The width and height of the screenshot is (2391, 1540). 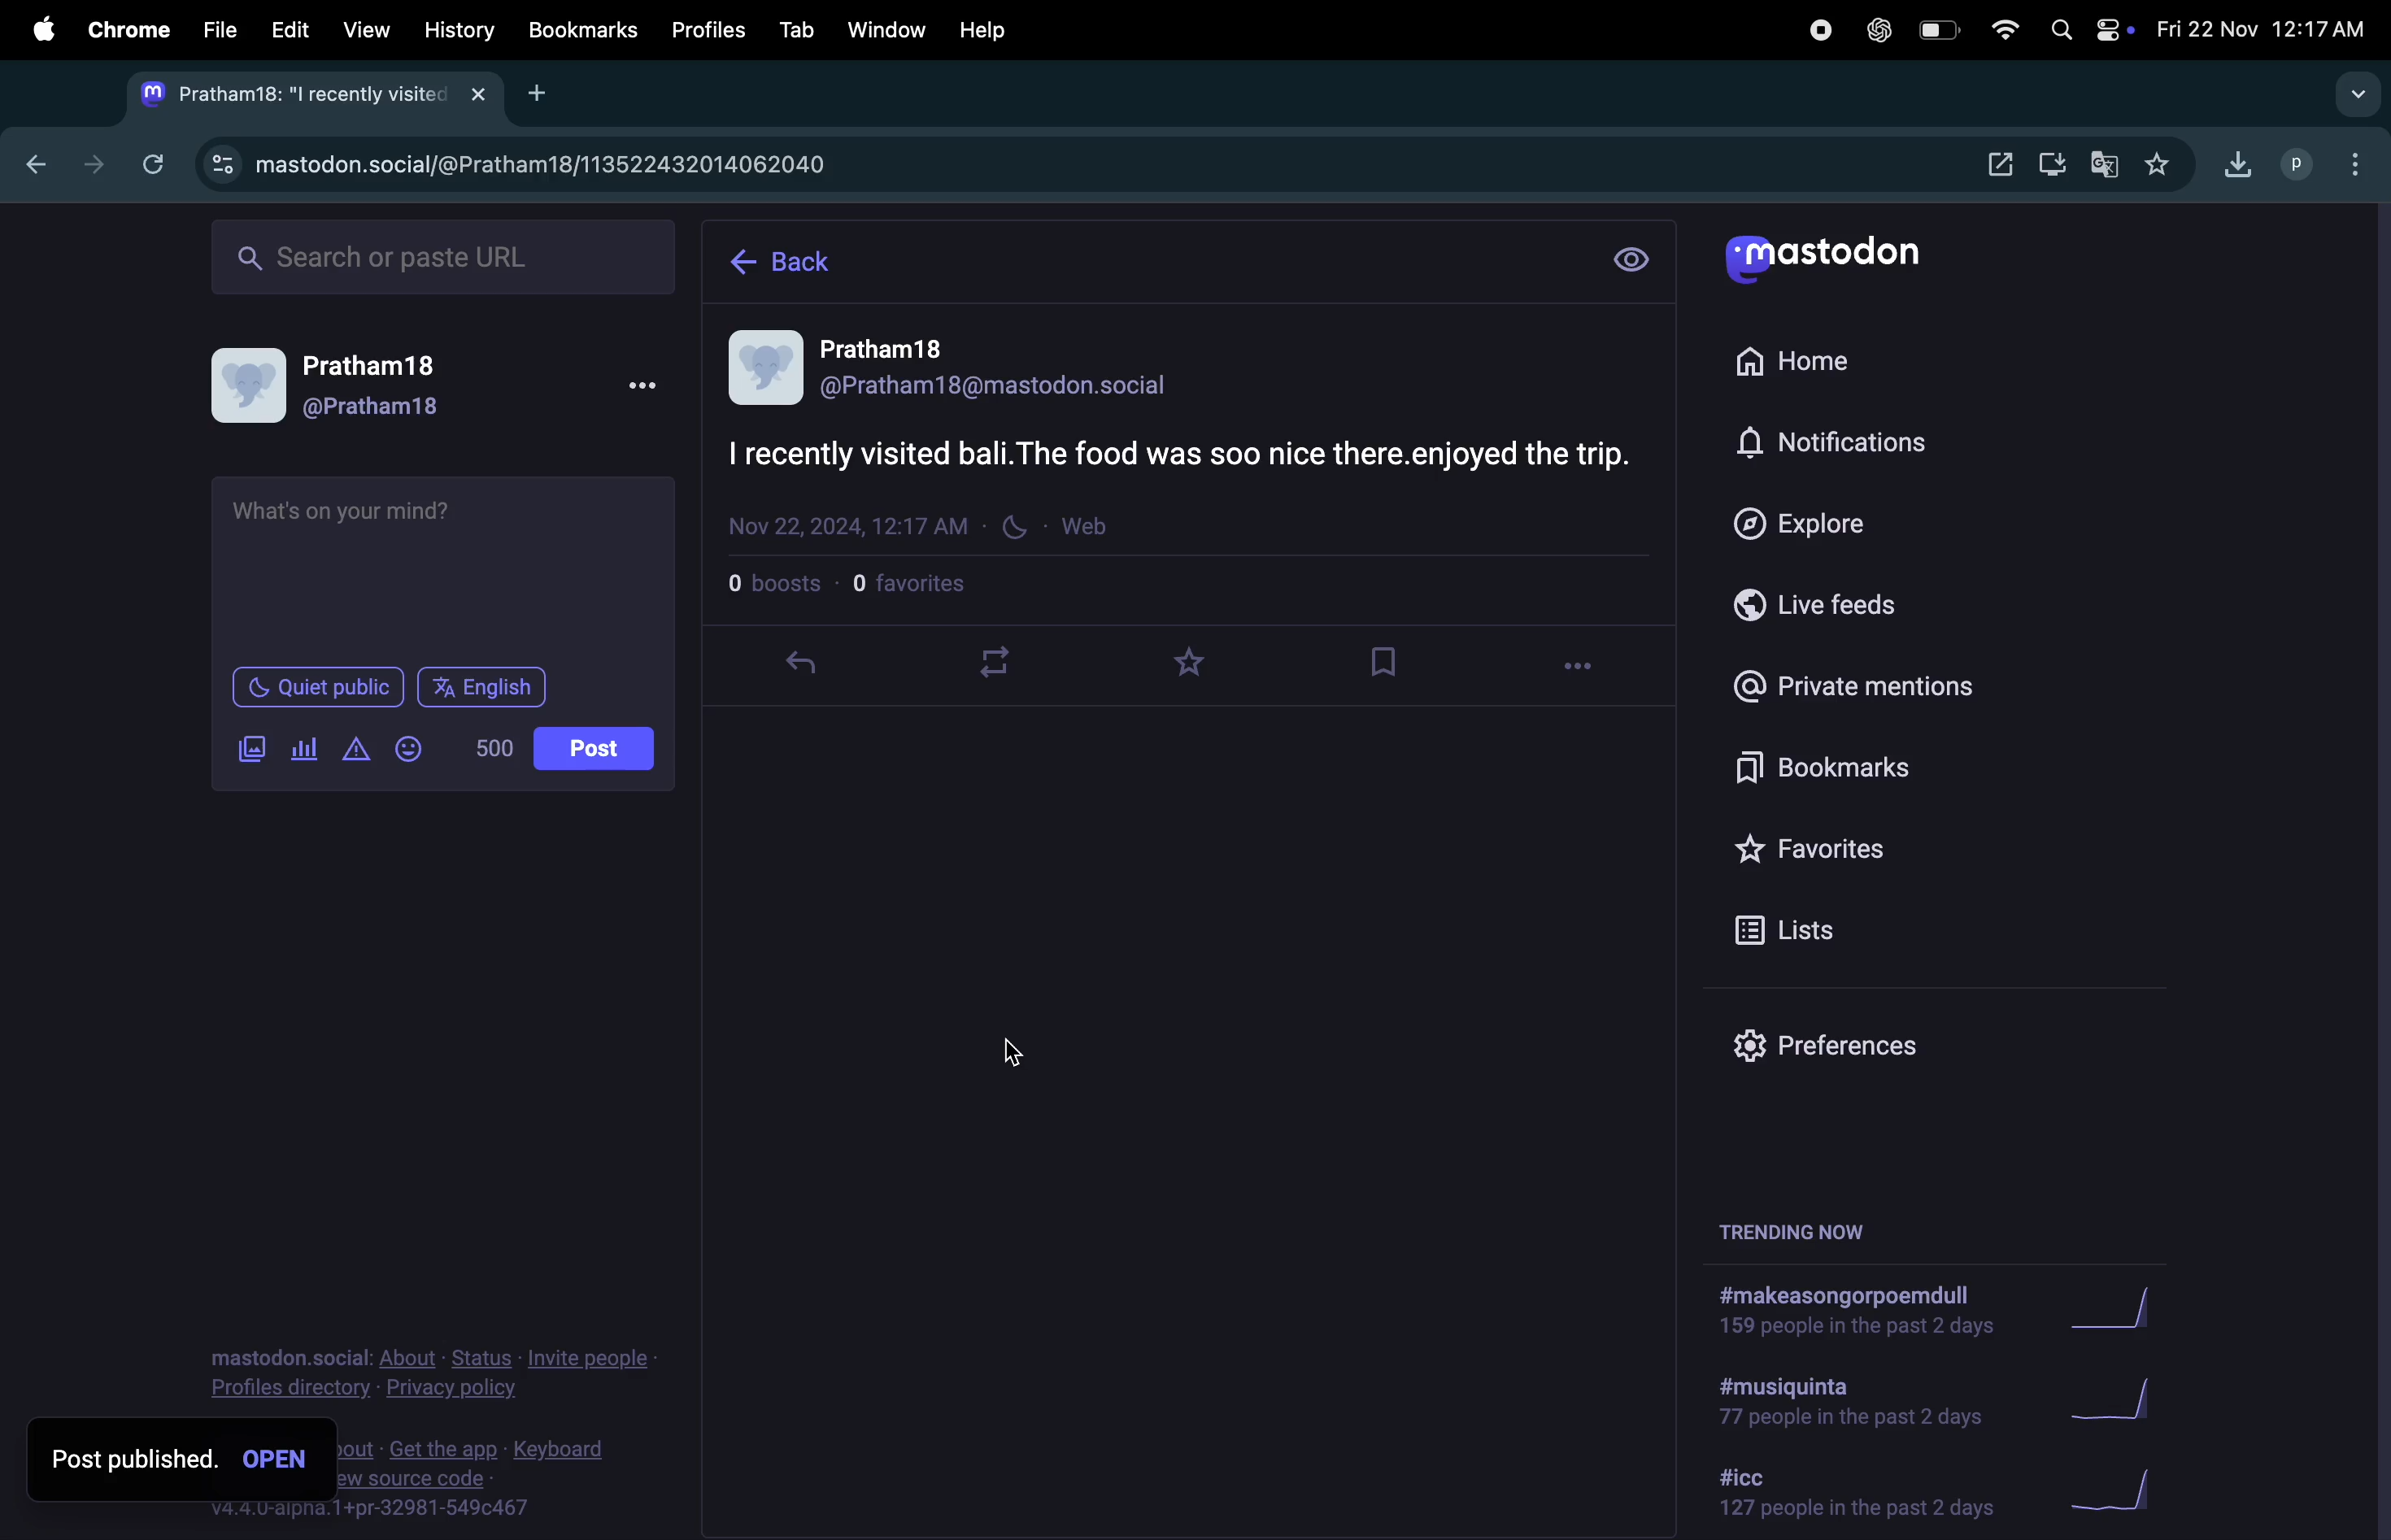 What do you see at coordinates (2109, 34) in the screenshot?
I see `apple widgets` at bounding box center [2109, 34].